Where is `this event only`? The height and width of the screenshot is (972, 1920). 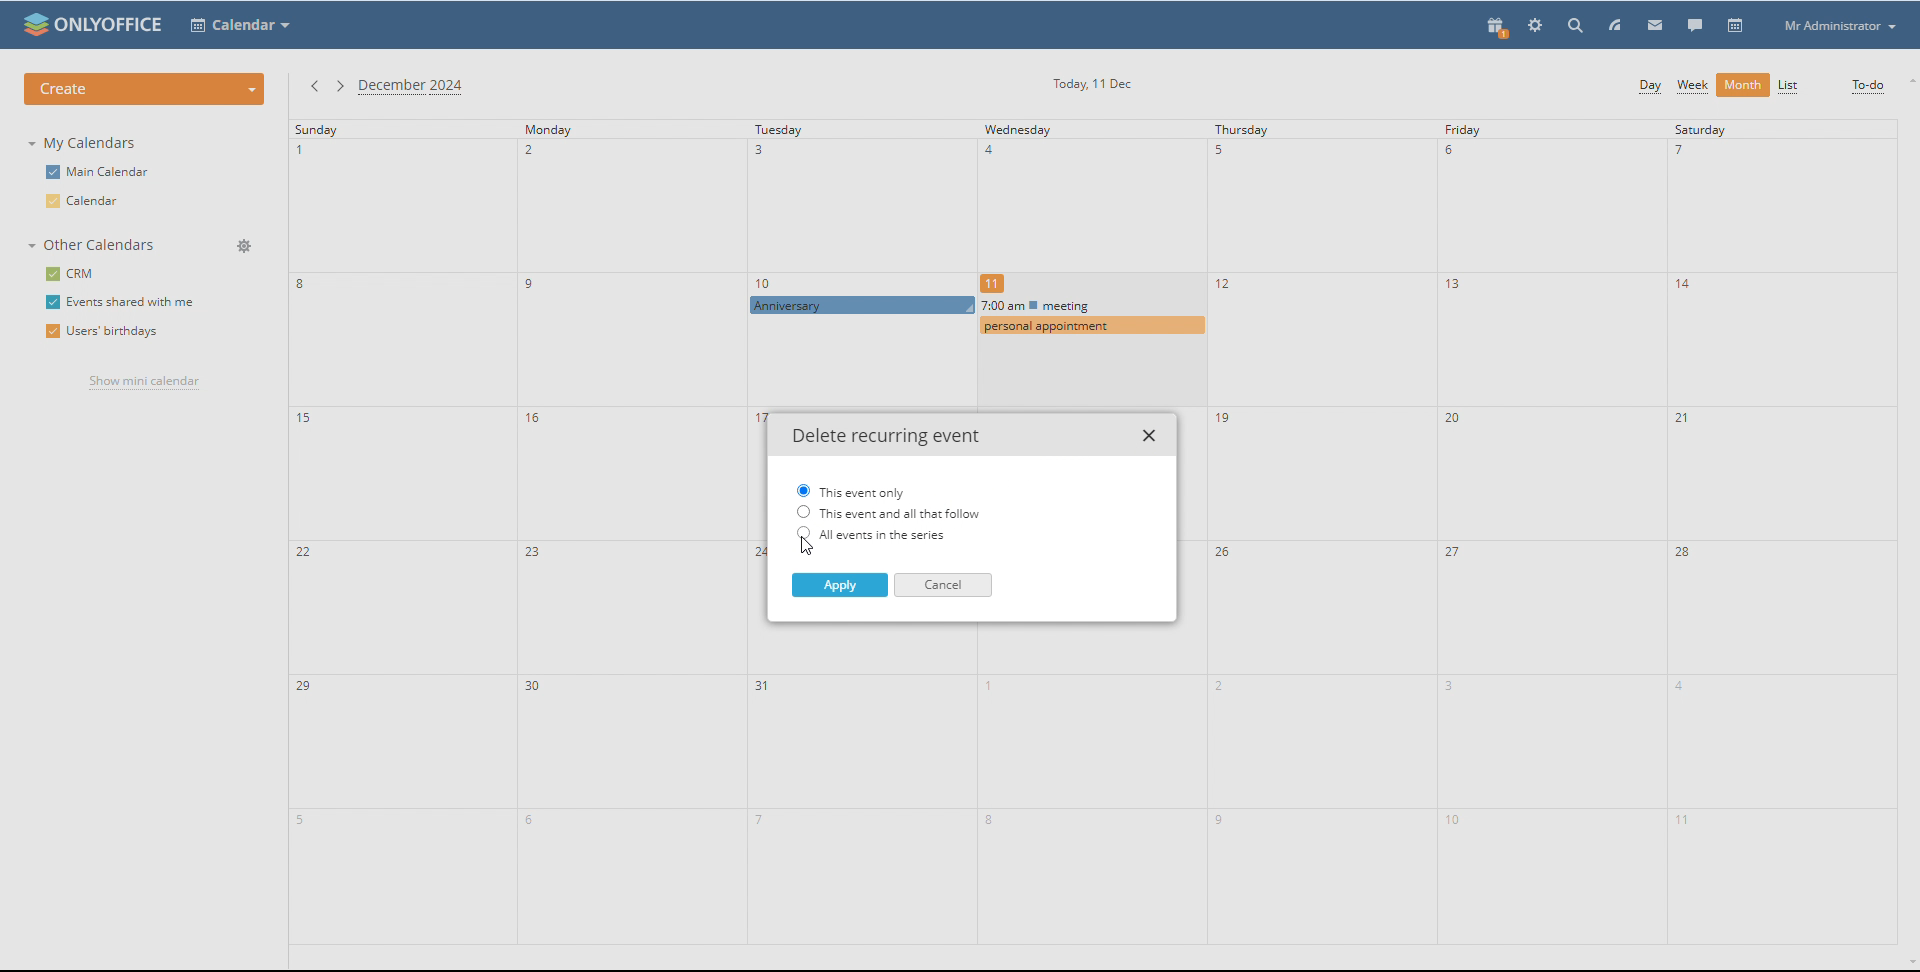 this event only is located at coordinates (851, 490).